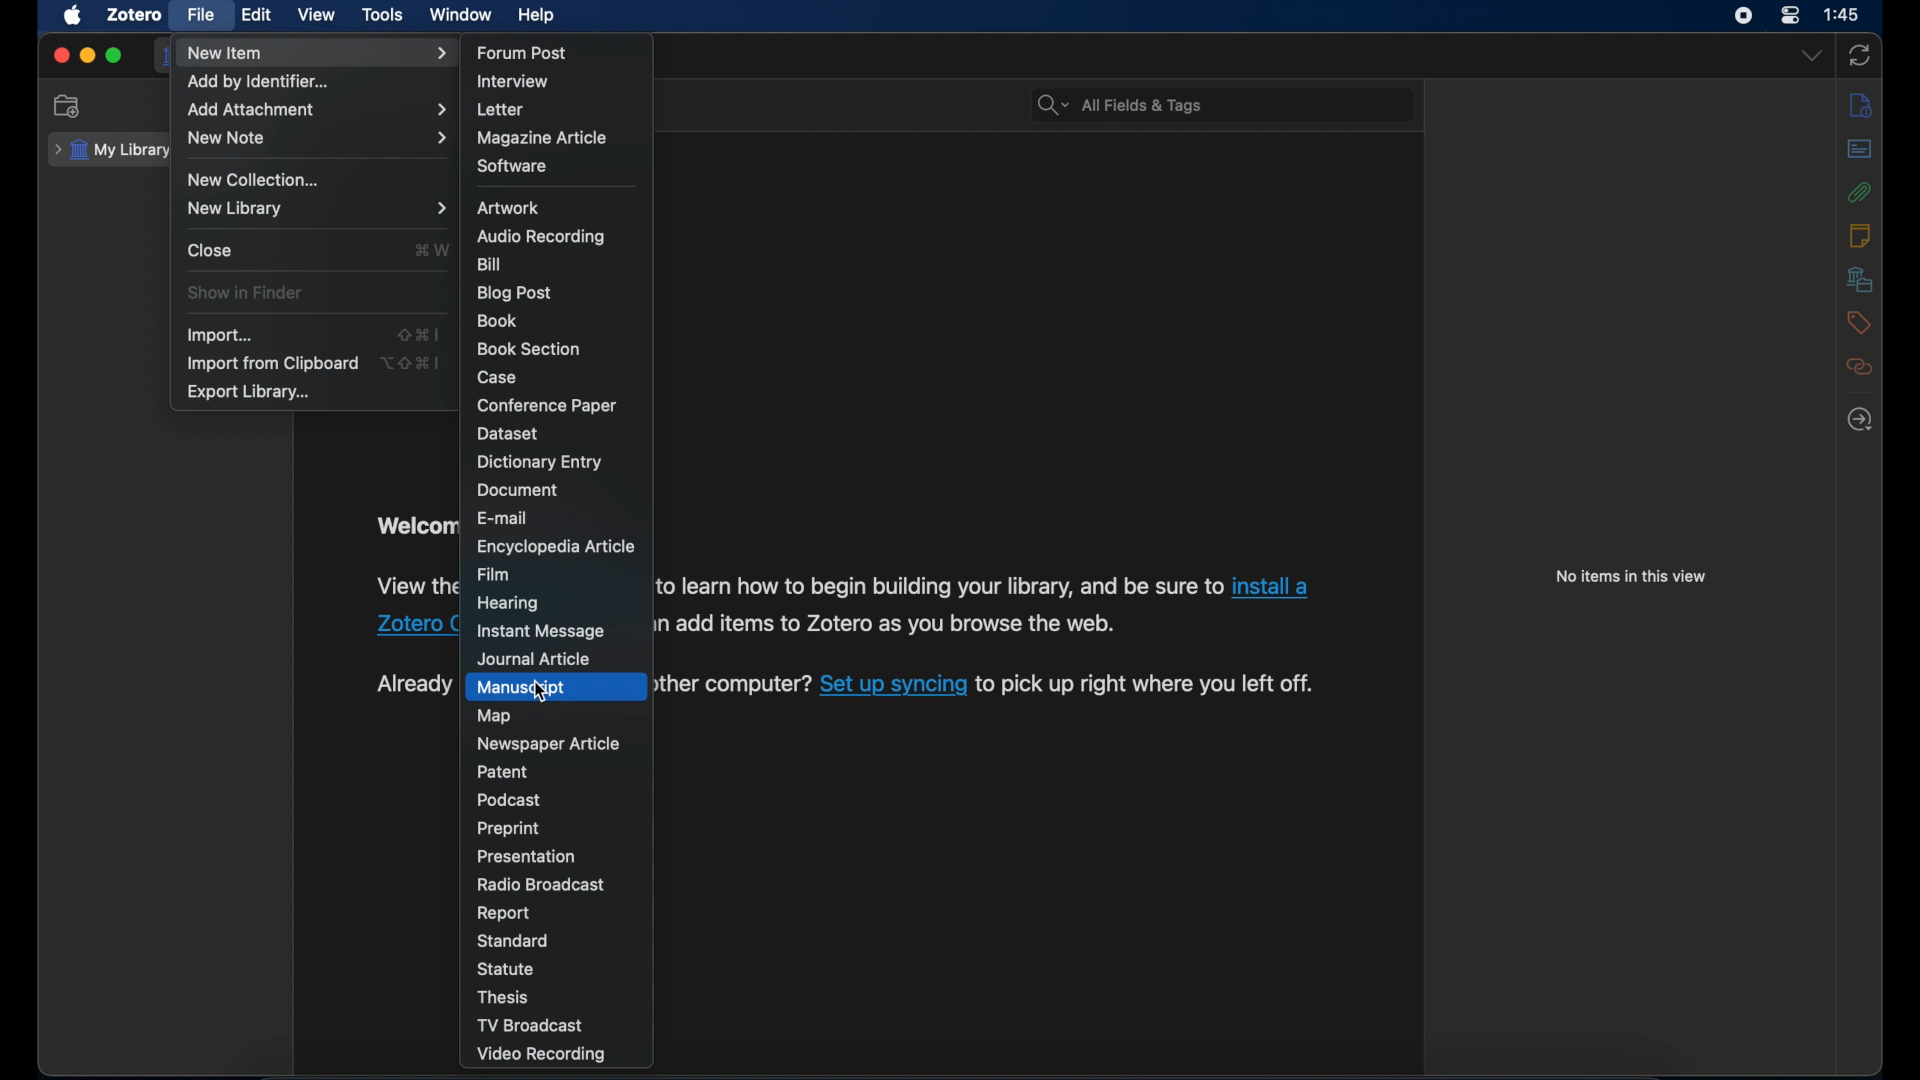  Describe the element at coordinates (511, 602) in the screenshot. I see `hearing` at that location.